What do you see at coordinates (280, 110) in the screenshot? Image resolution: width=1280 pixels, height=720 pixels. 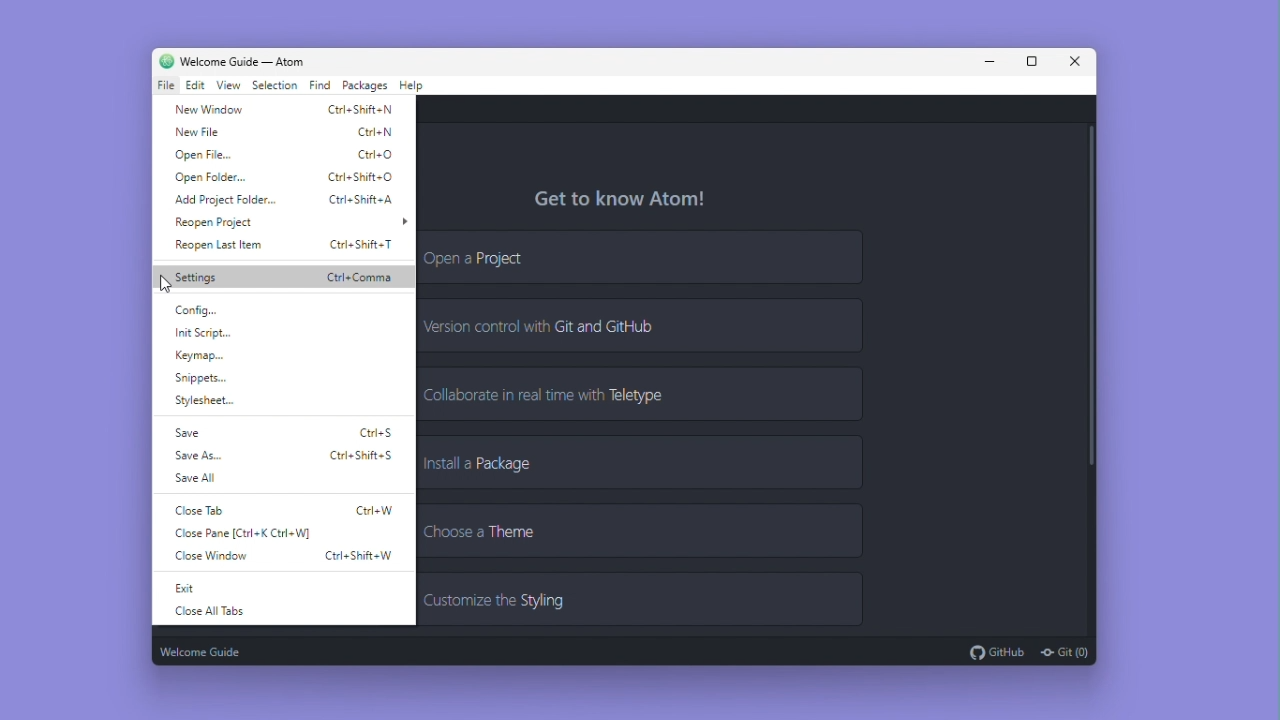 I see `New window Ctrl+Shift+N` at bounding box center [280, 110].